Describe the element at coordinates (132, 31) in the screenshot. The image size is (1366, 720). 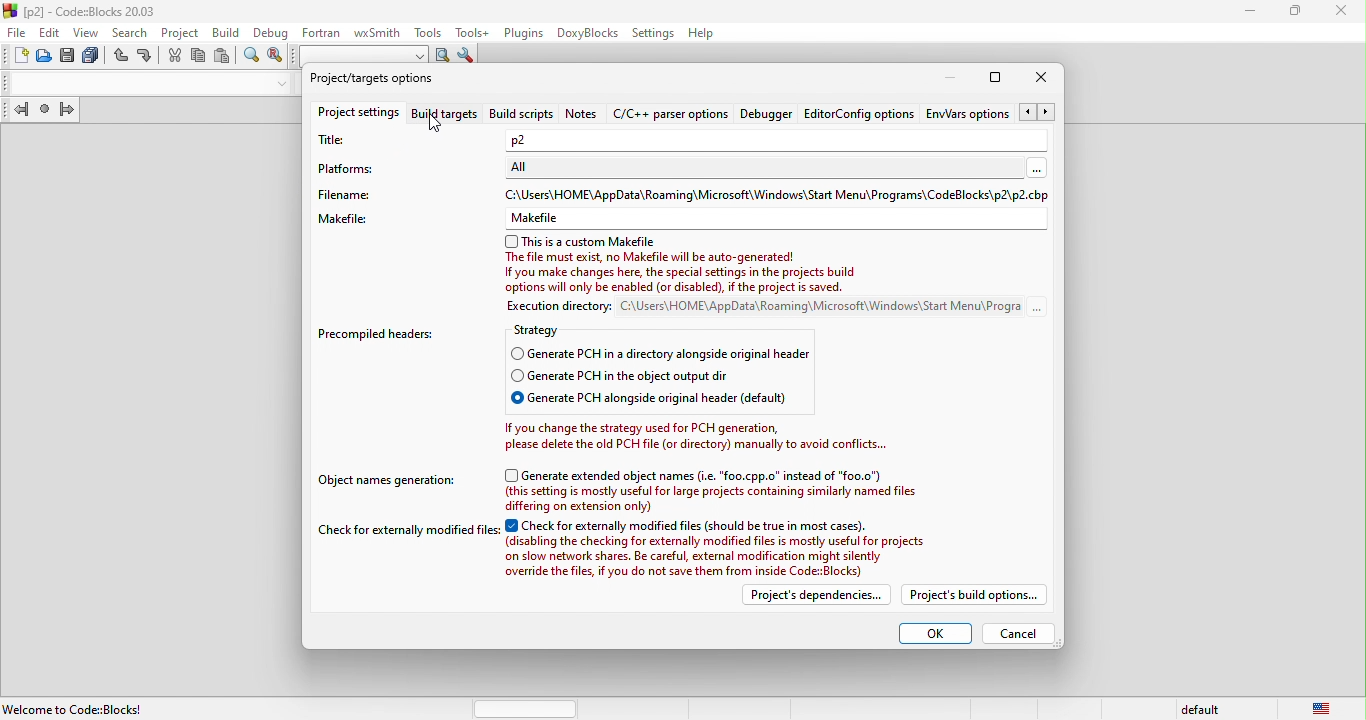
I see `search` at that location.